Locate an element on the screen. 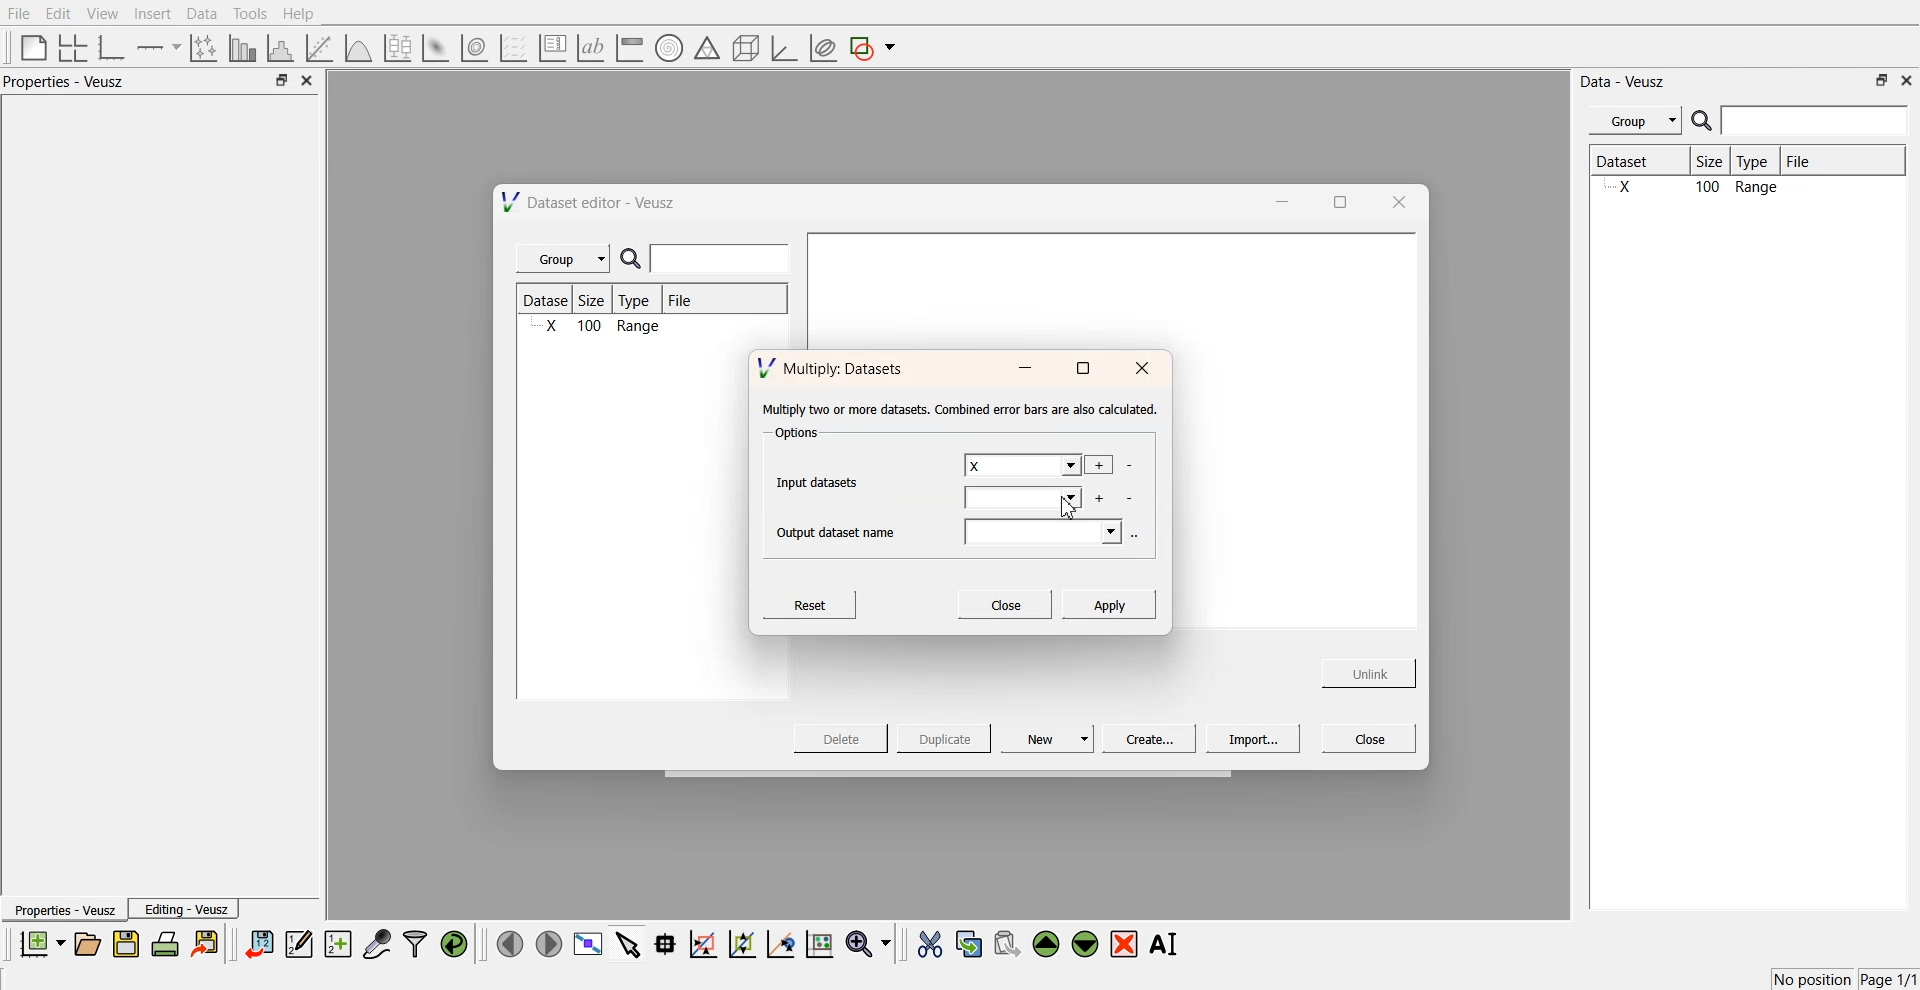 The image size is (1920, 990). plot bar chart is located at coordinates (242, 49).